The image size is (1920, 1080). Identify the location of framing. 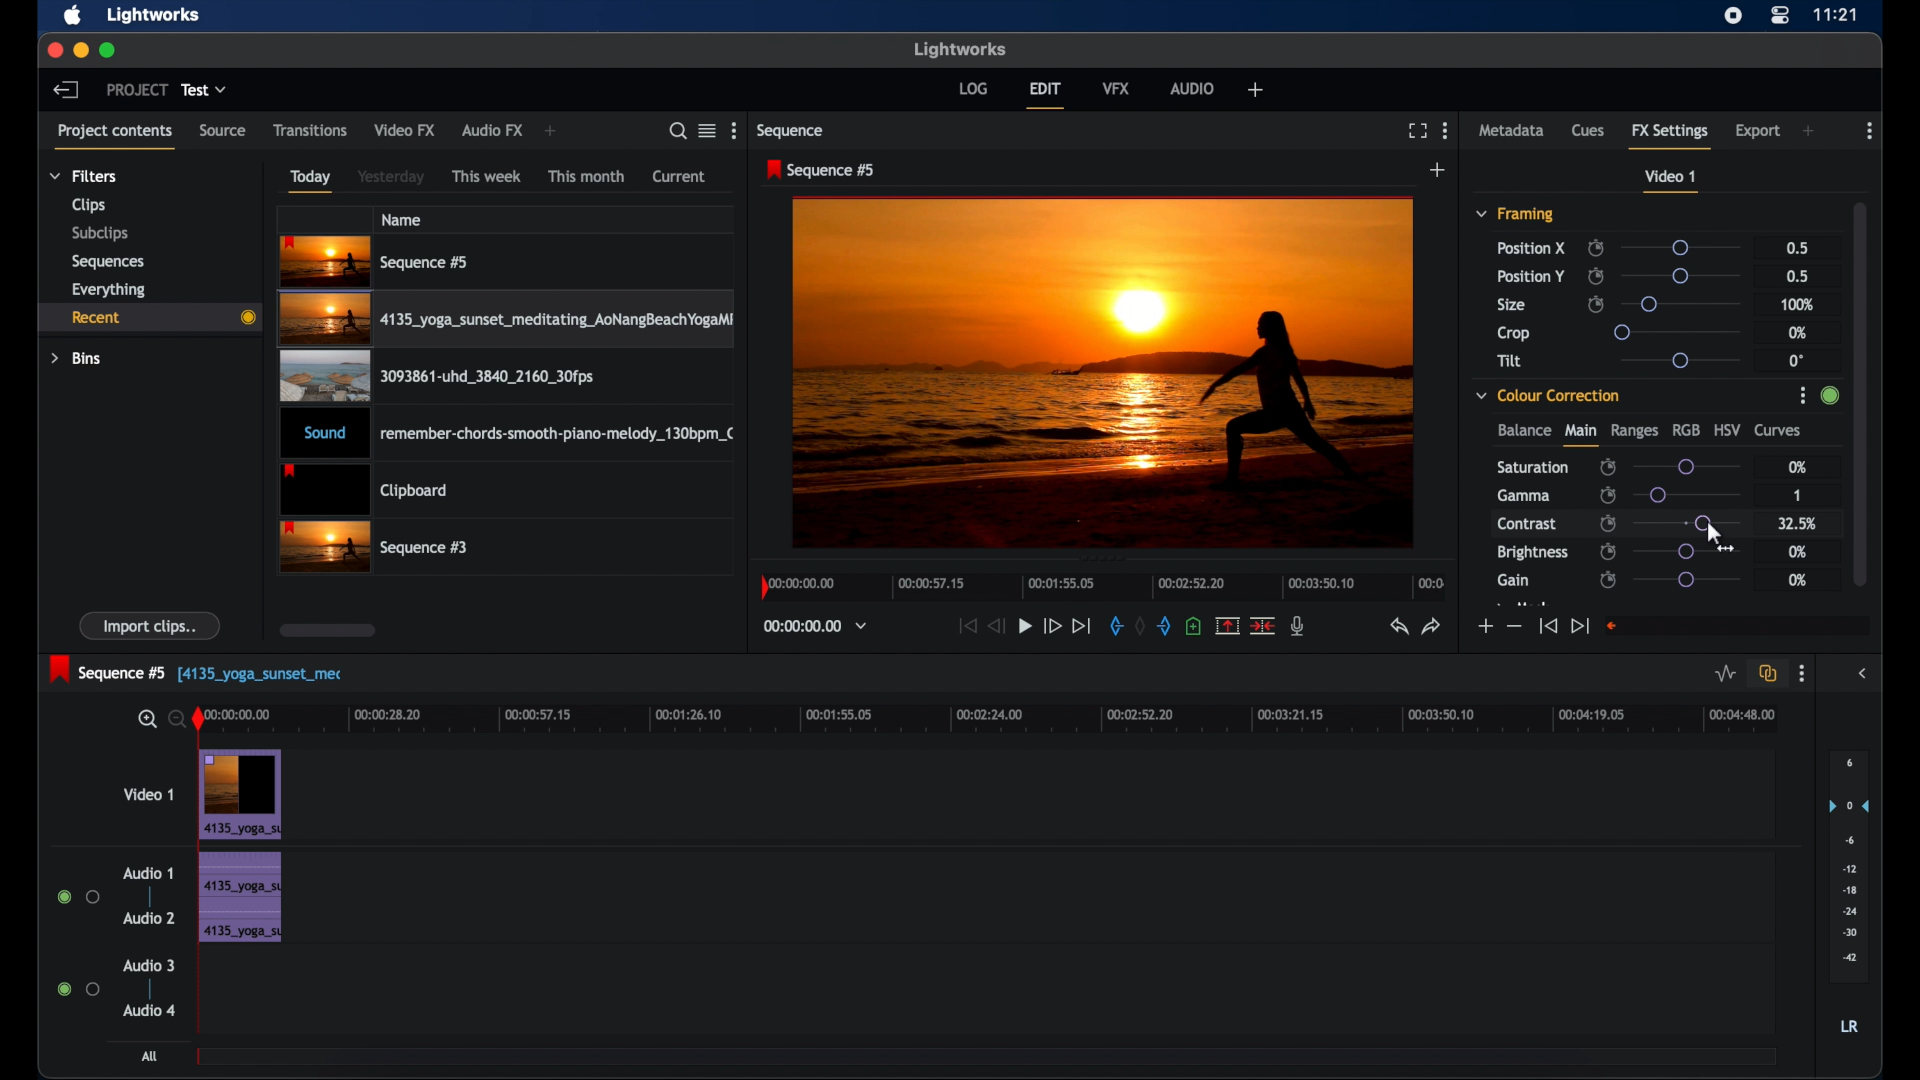
(1514, 213).